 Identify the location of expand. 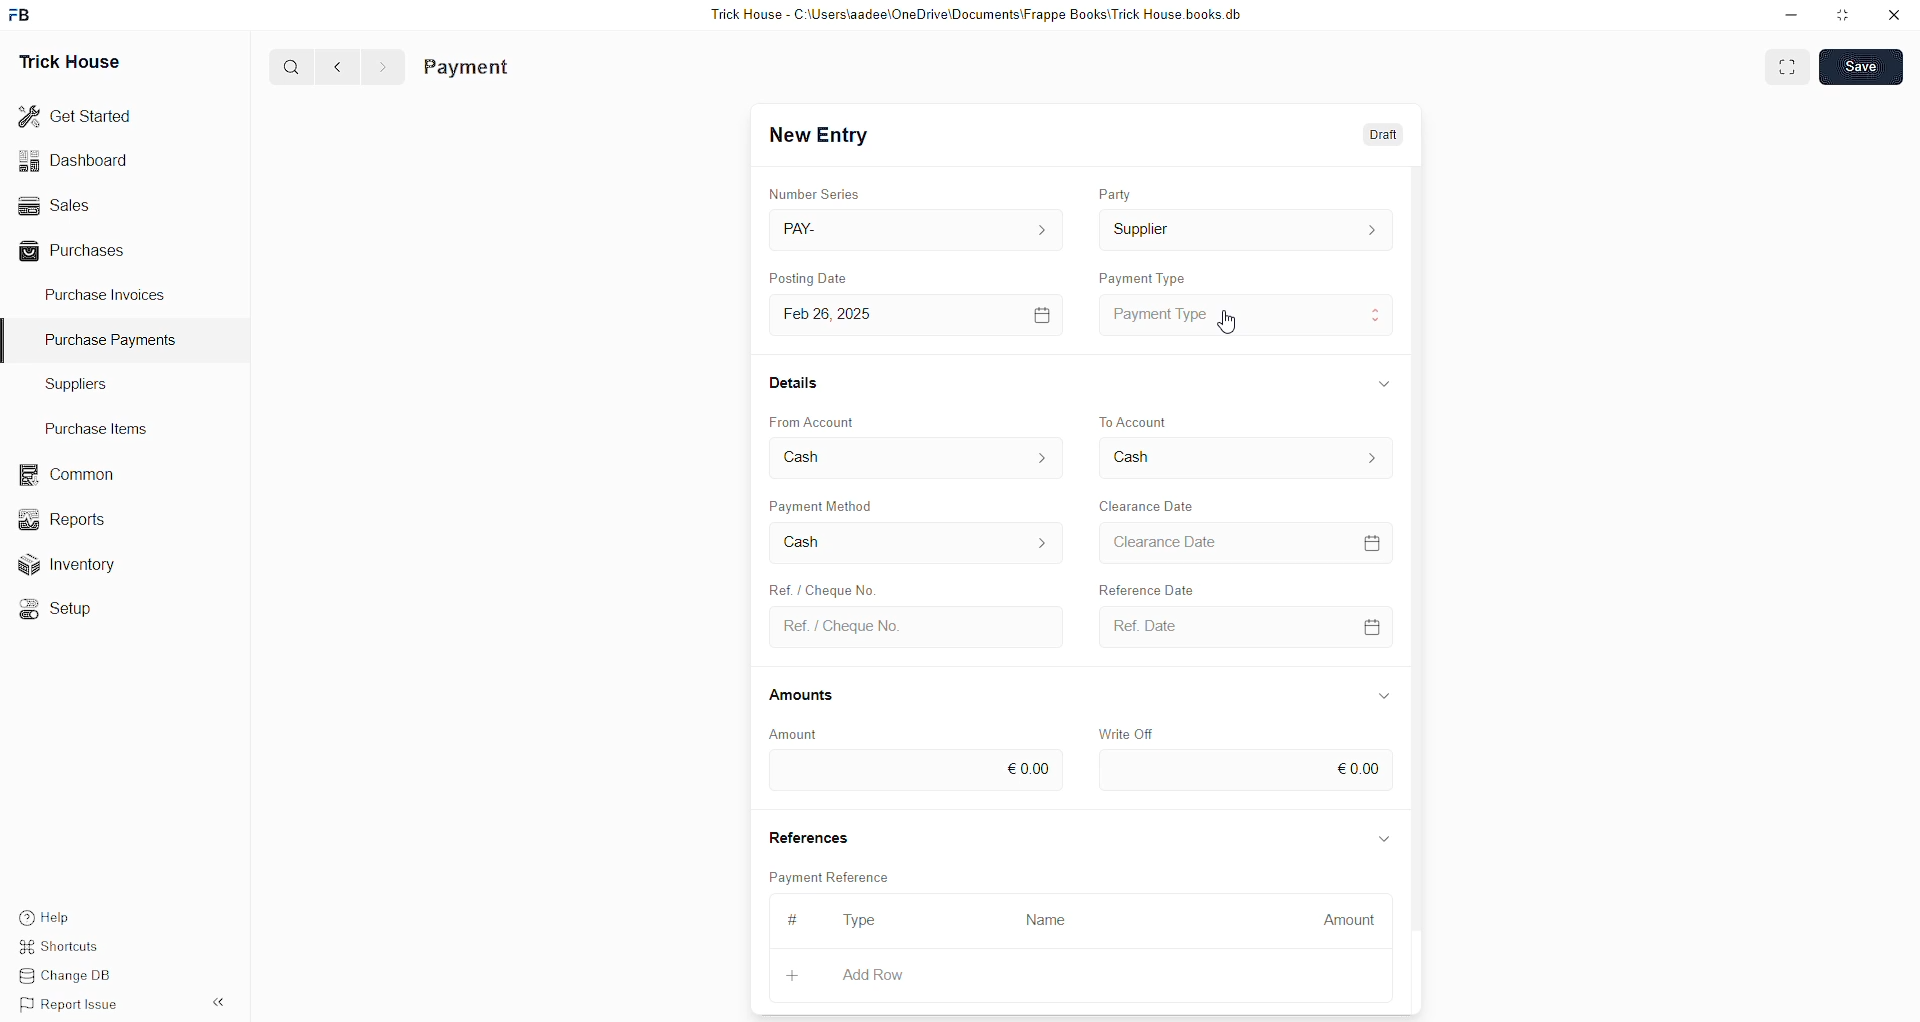
(1383, 835).